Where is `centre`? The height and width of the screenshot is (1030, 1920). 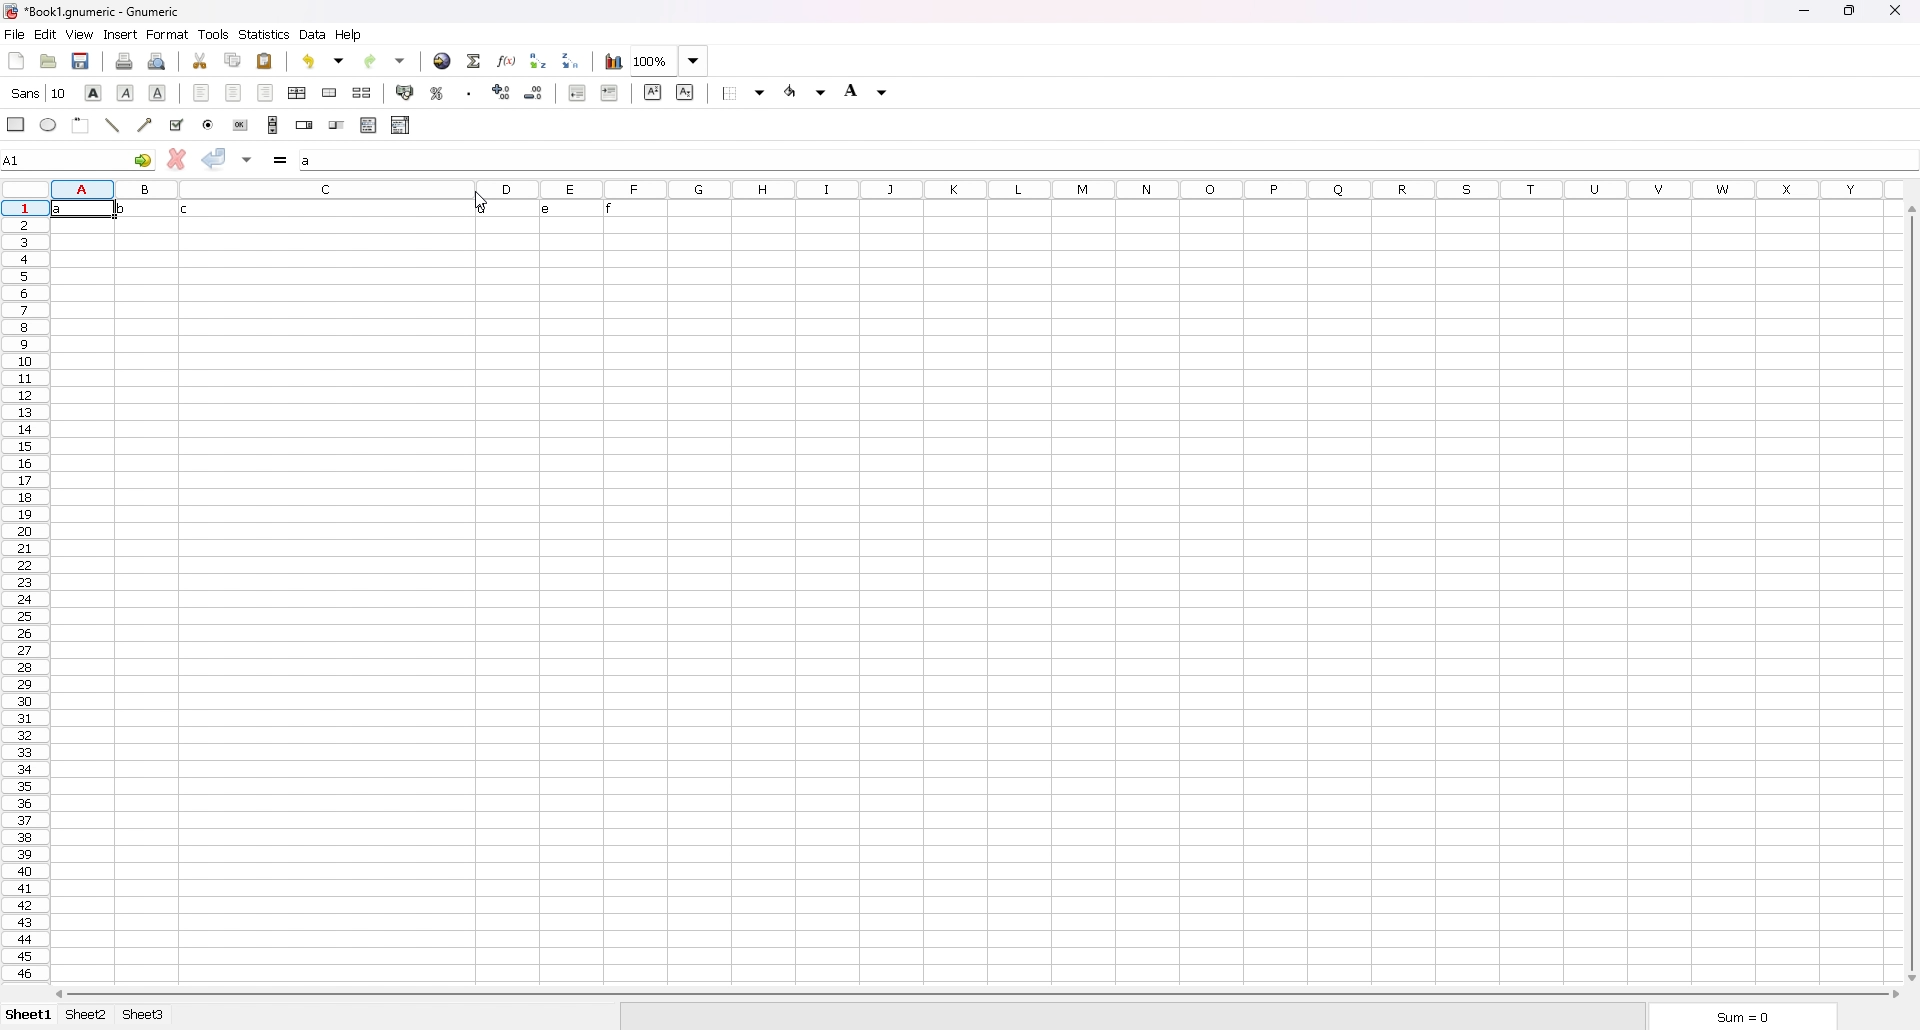
centre is located at coordinates (233, 92).